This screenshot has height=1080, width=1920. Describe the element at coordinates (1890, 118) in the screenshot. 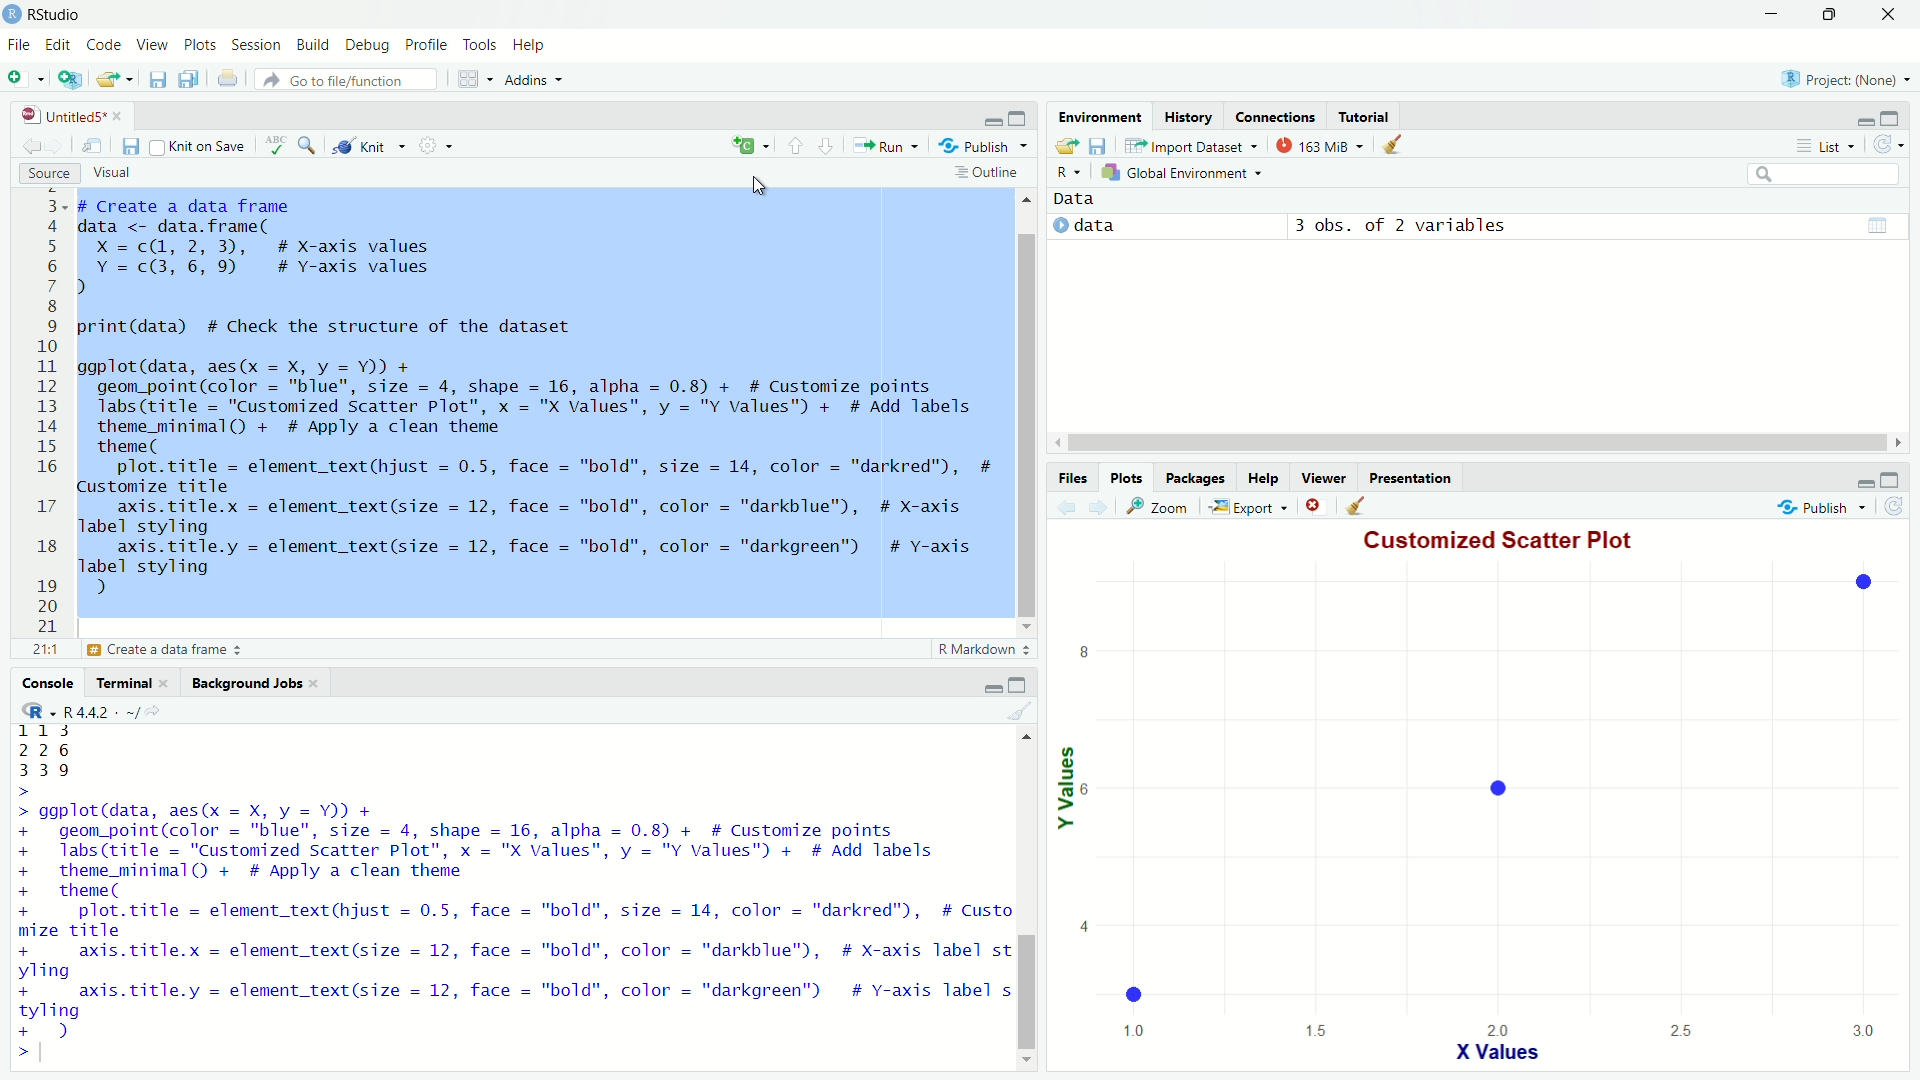

I see `Maximize` at that location.